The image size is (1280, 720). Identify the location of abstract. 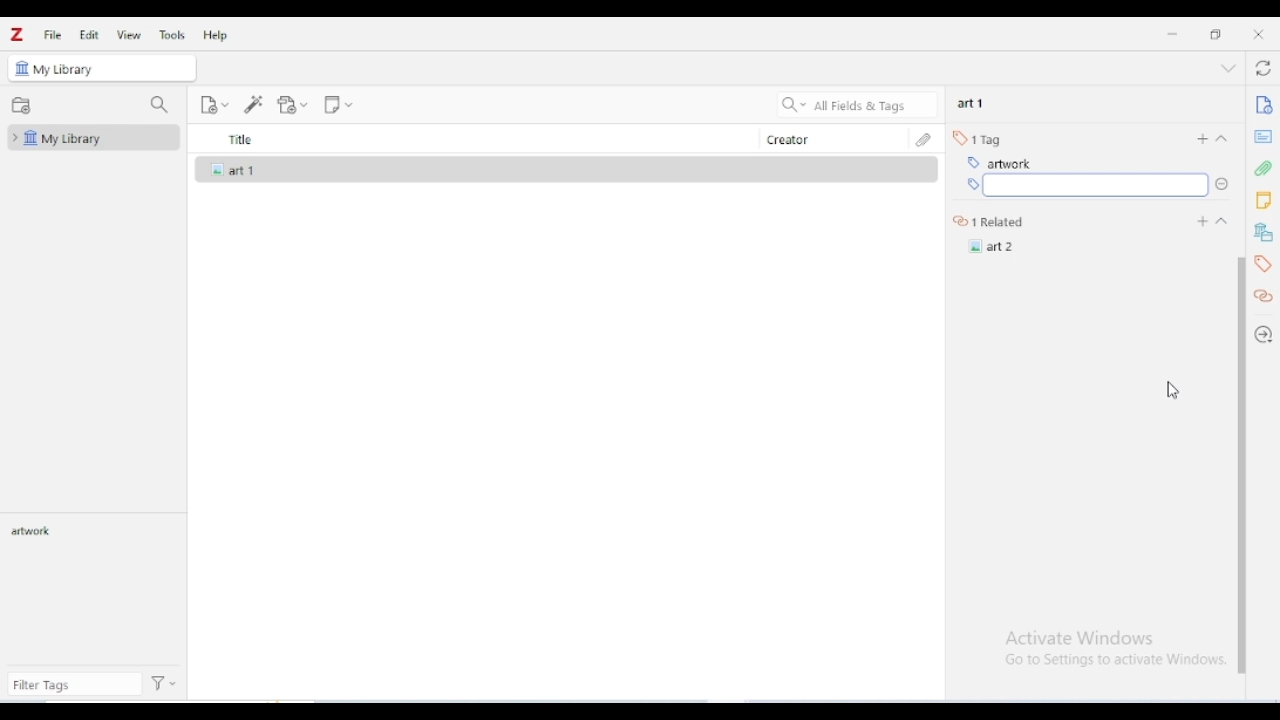
(1263, 137).